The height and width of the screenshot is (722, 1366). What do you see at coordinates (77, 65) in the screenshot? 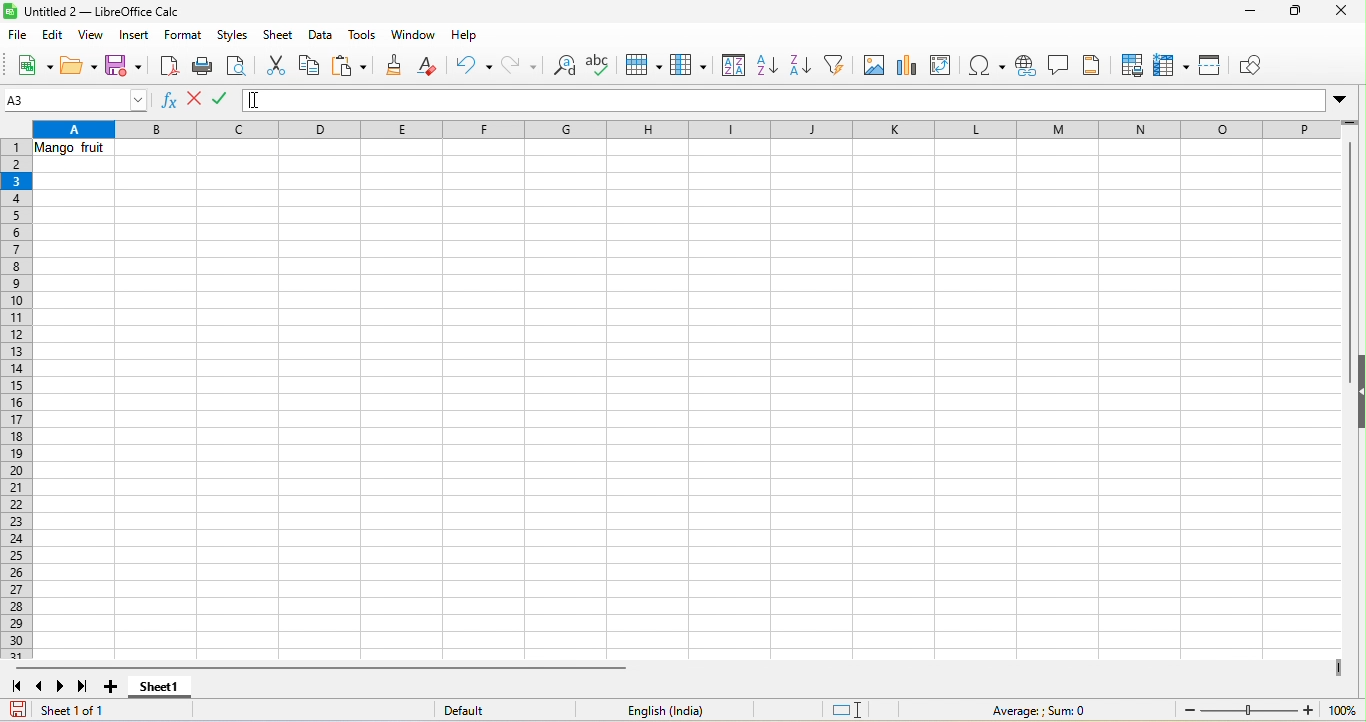
I see `open` at bounding box center [77, 65].